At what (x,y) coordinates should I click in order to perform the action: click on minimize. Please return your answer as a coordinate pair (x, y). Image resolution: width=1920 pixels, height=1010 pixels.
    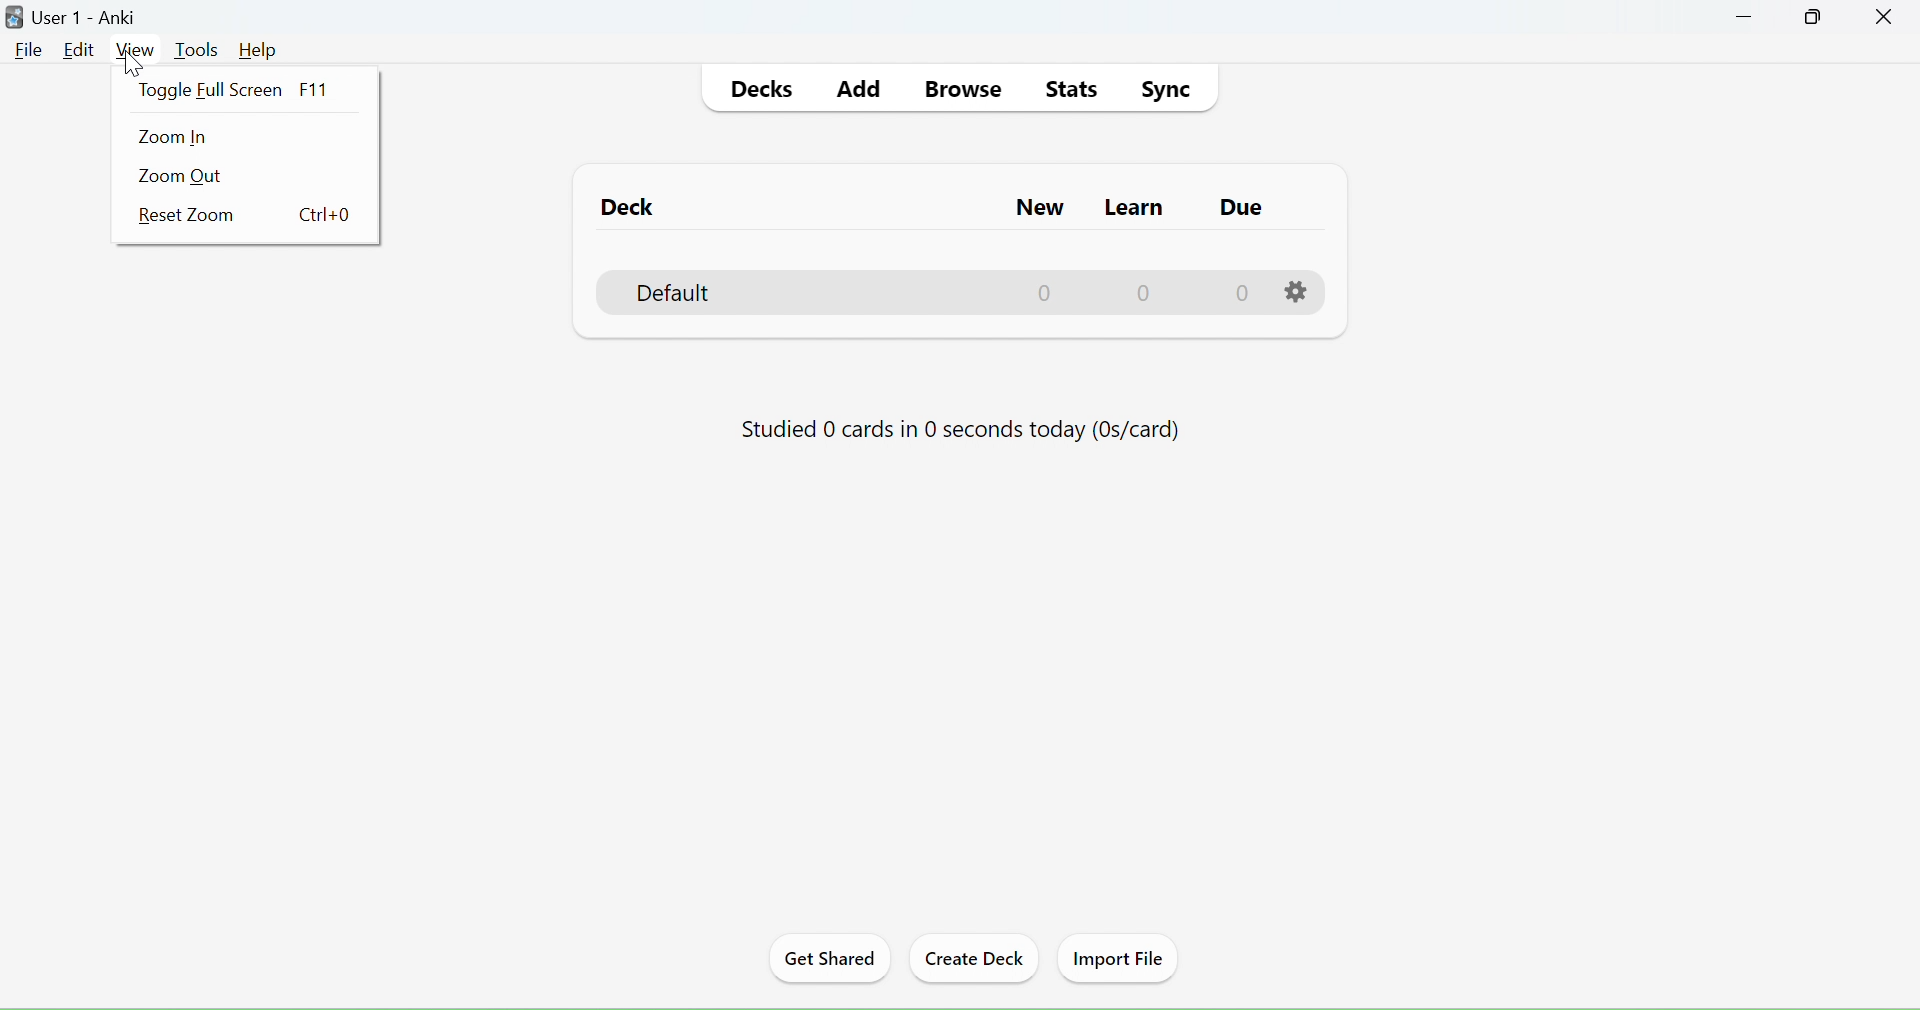
    Looking at the image, I should click on (1745, 17).